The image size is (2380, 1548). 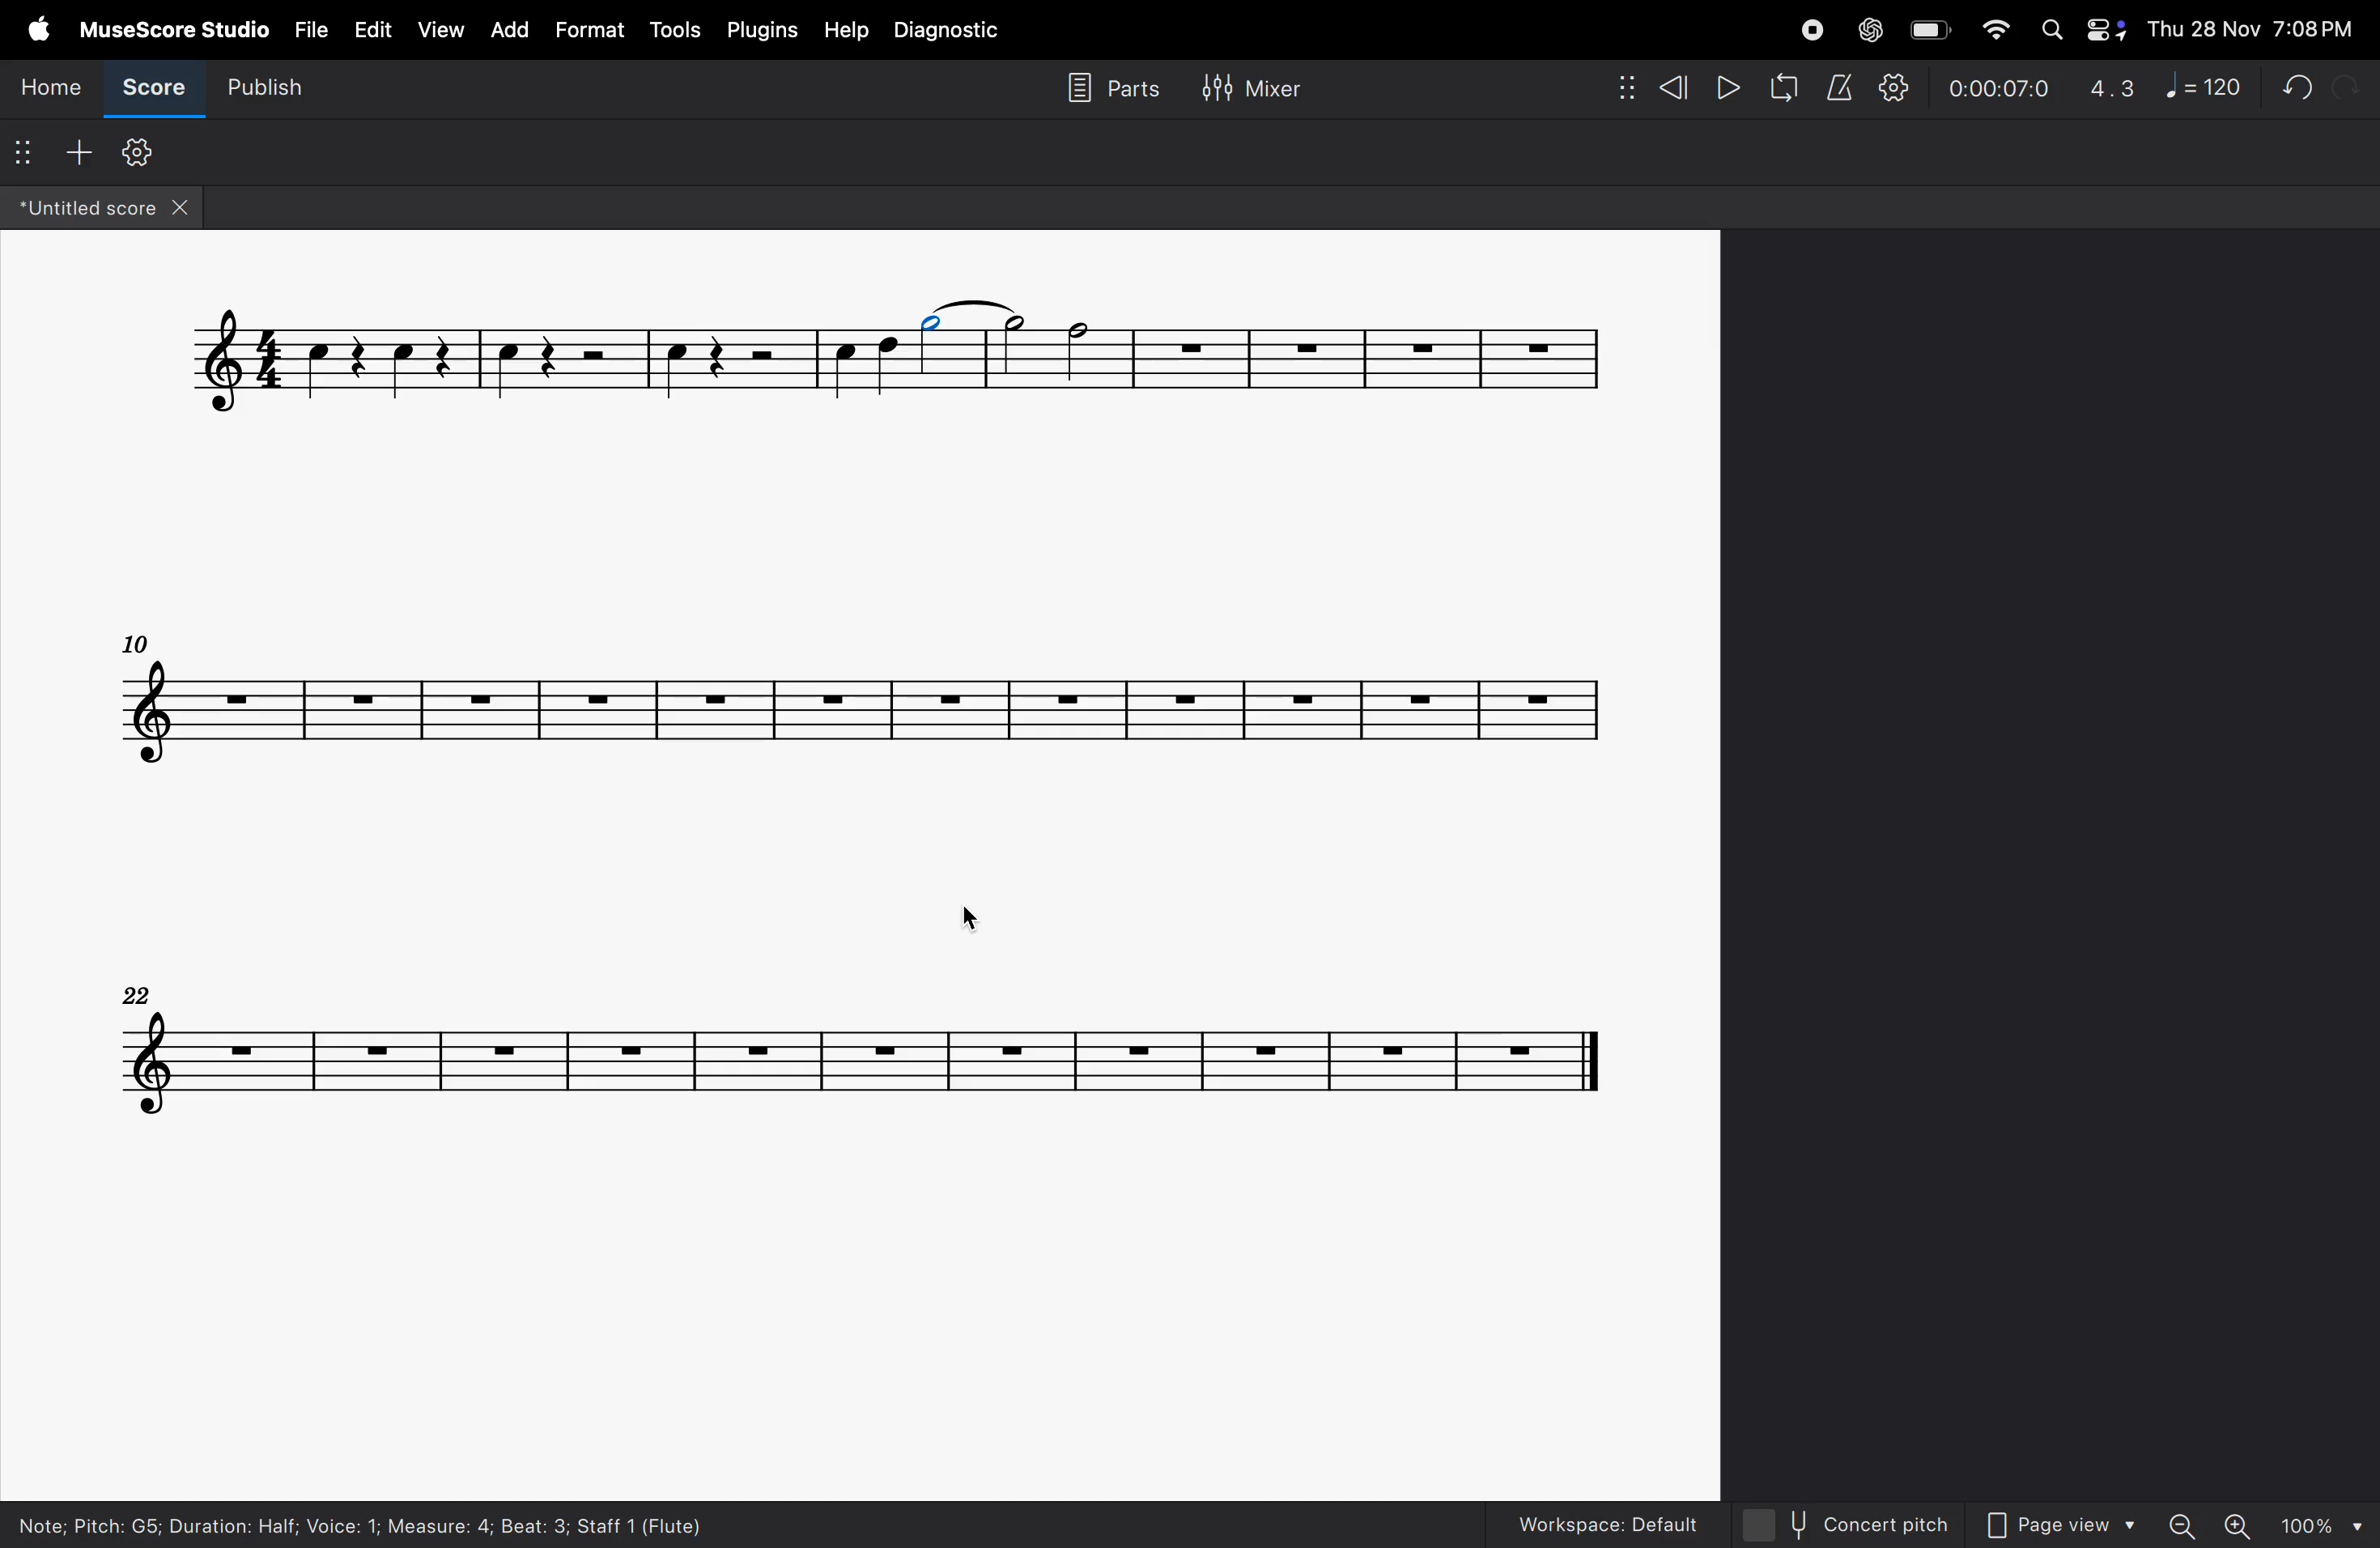 I want to click on score, so click(x=151, y=92).